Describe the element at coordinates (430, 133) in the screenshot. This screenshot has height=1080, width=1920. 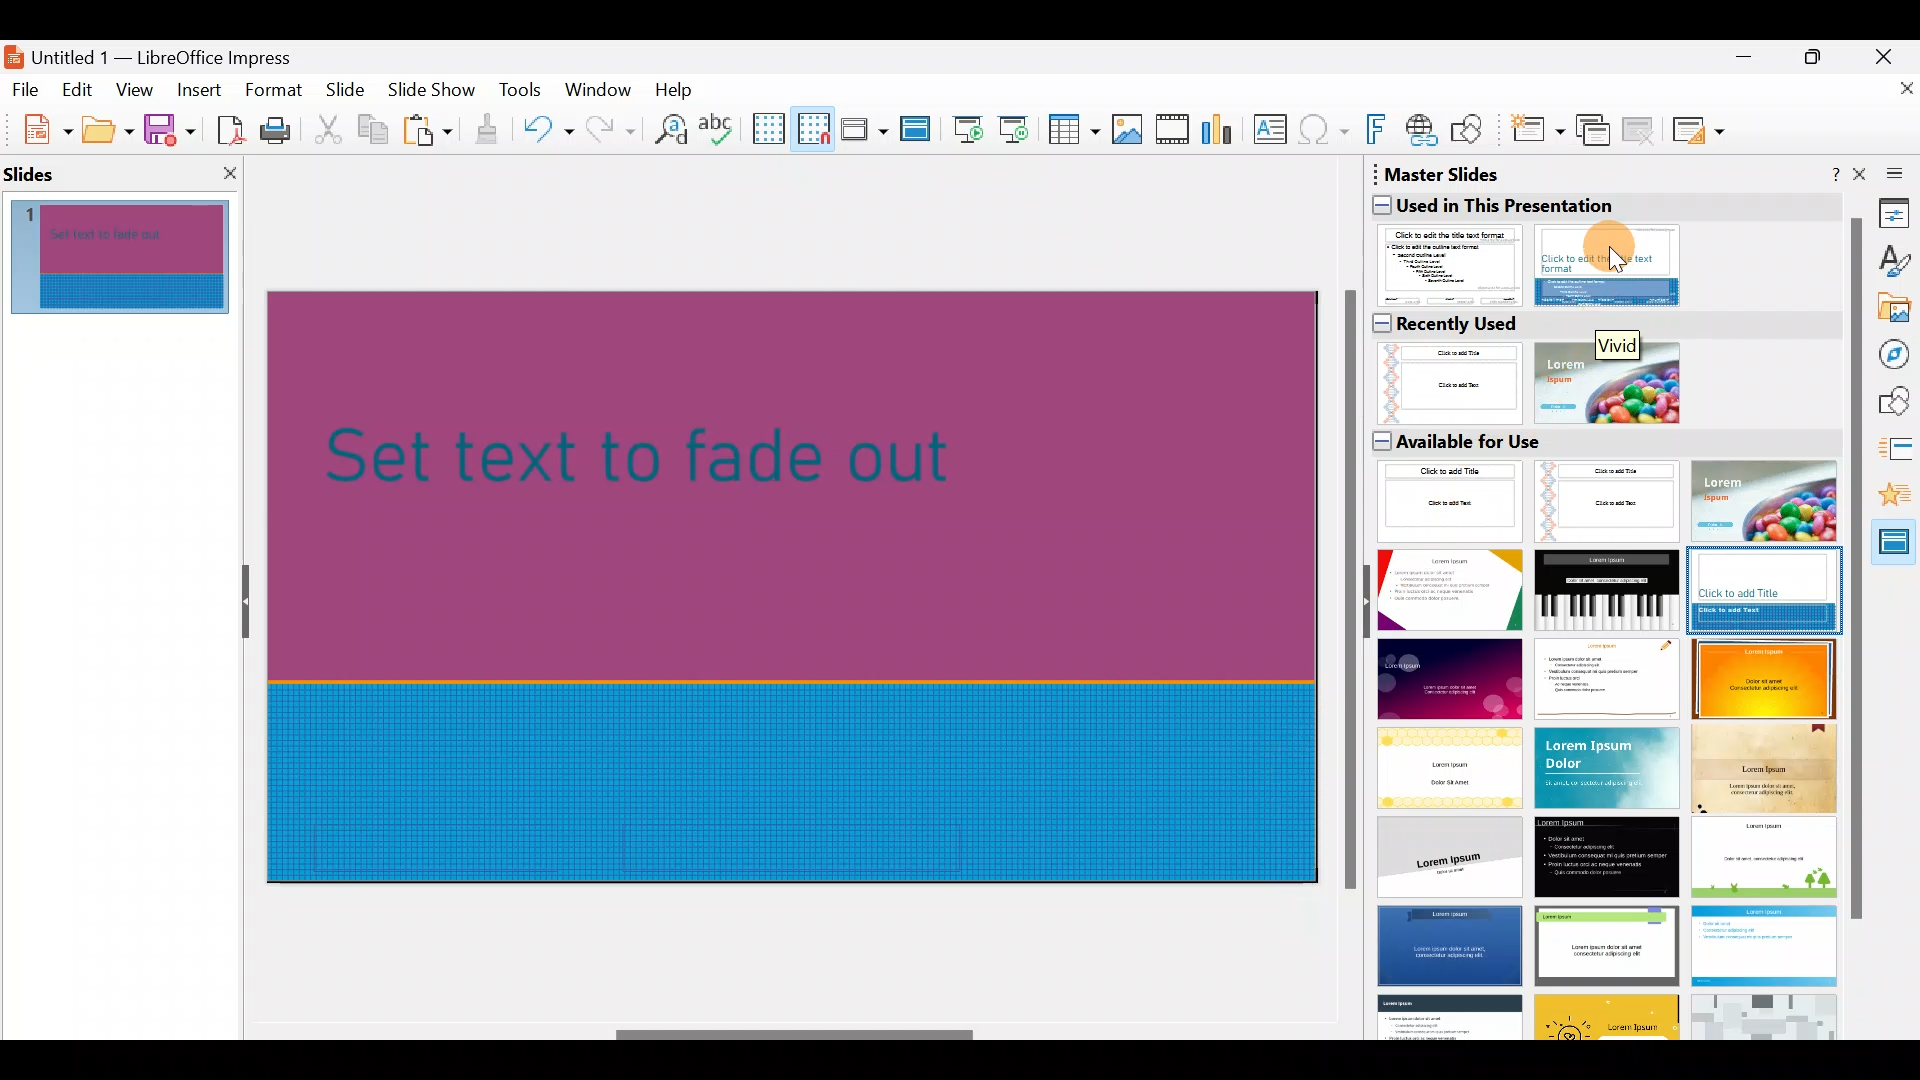
I see `Paste` at that location.